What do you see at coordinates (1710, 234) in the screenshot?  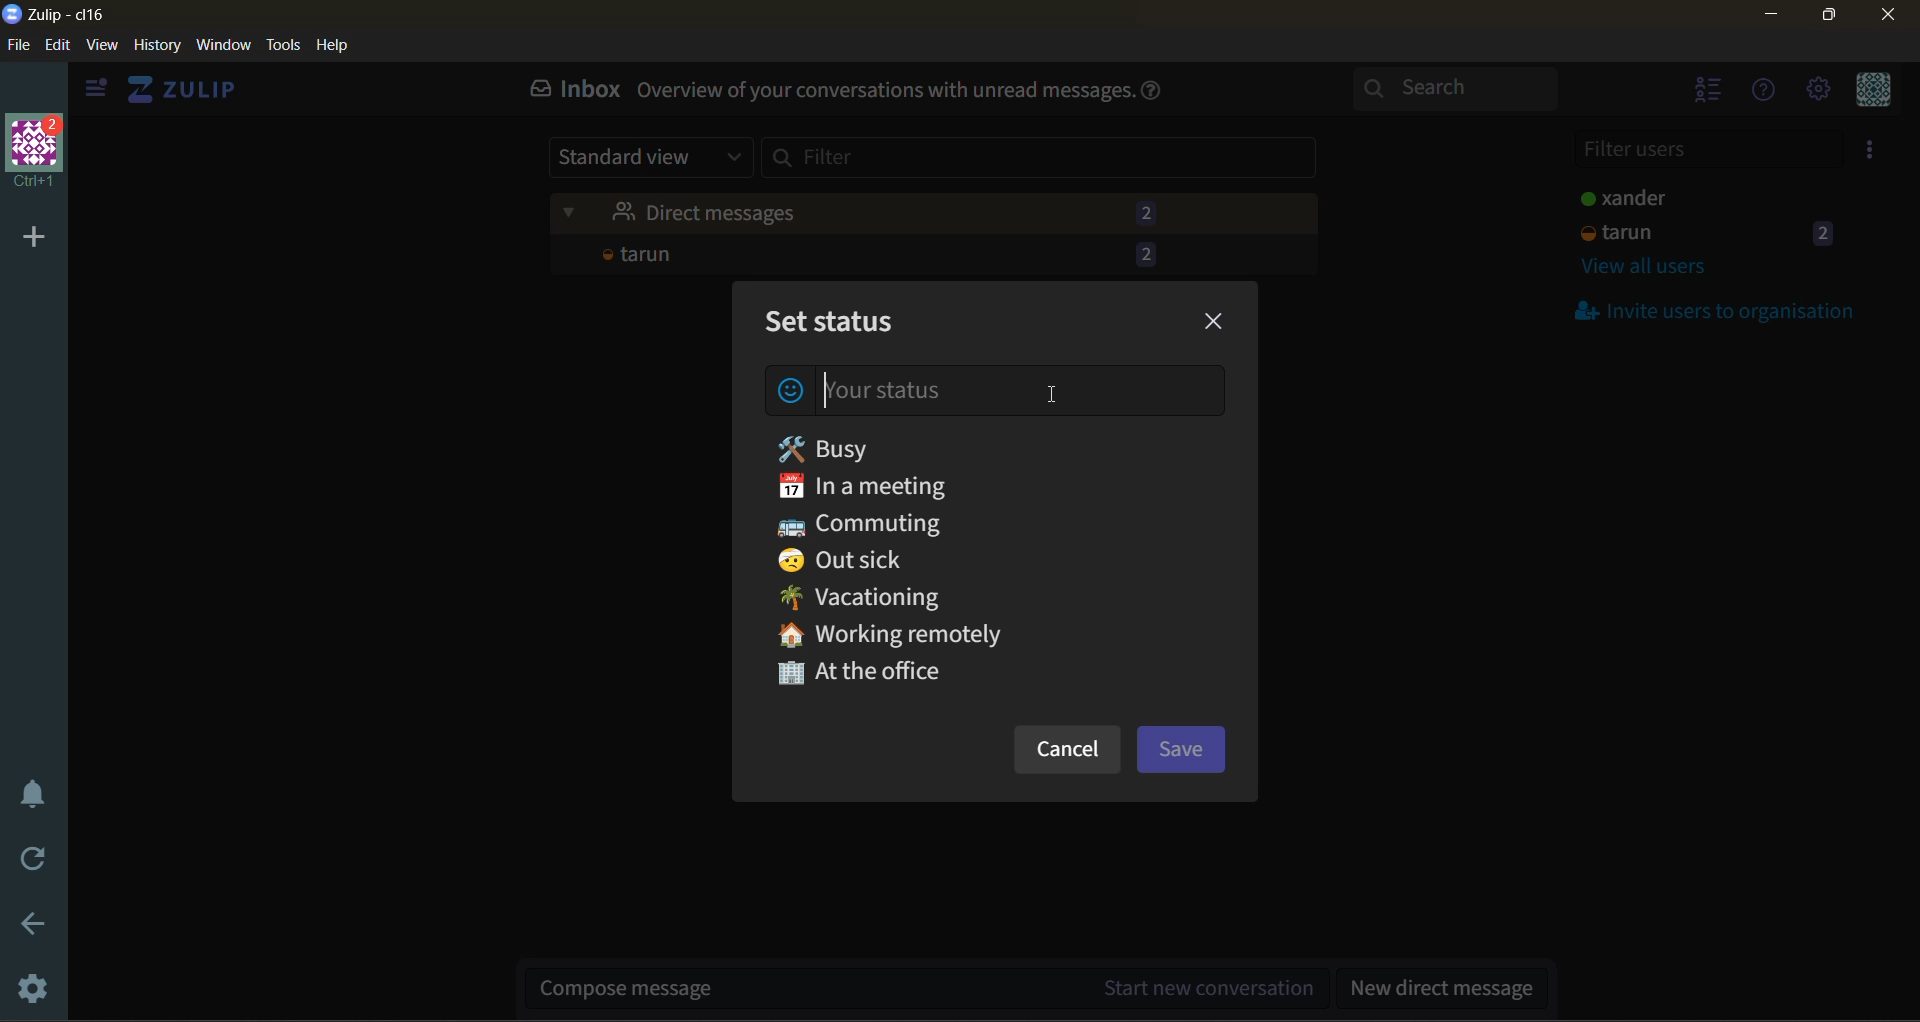 I see `tarun` at bounding box center [1710, 234].